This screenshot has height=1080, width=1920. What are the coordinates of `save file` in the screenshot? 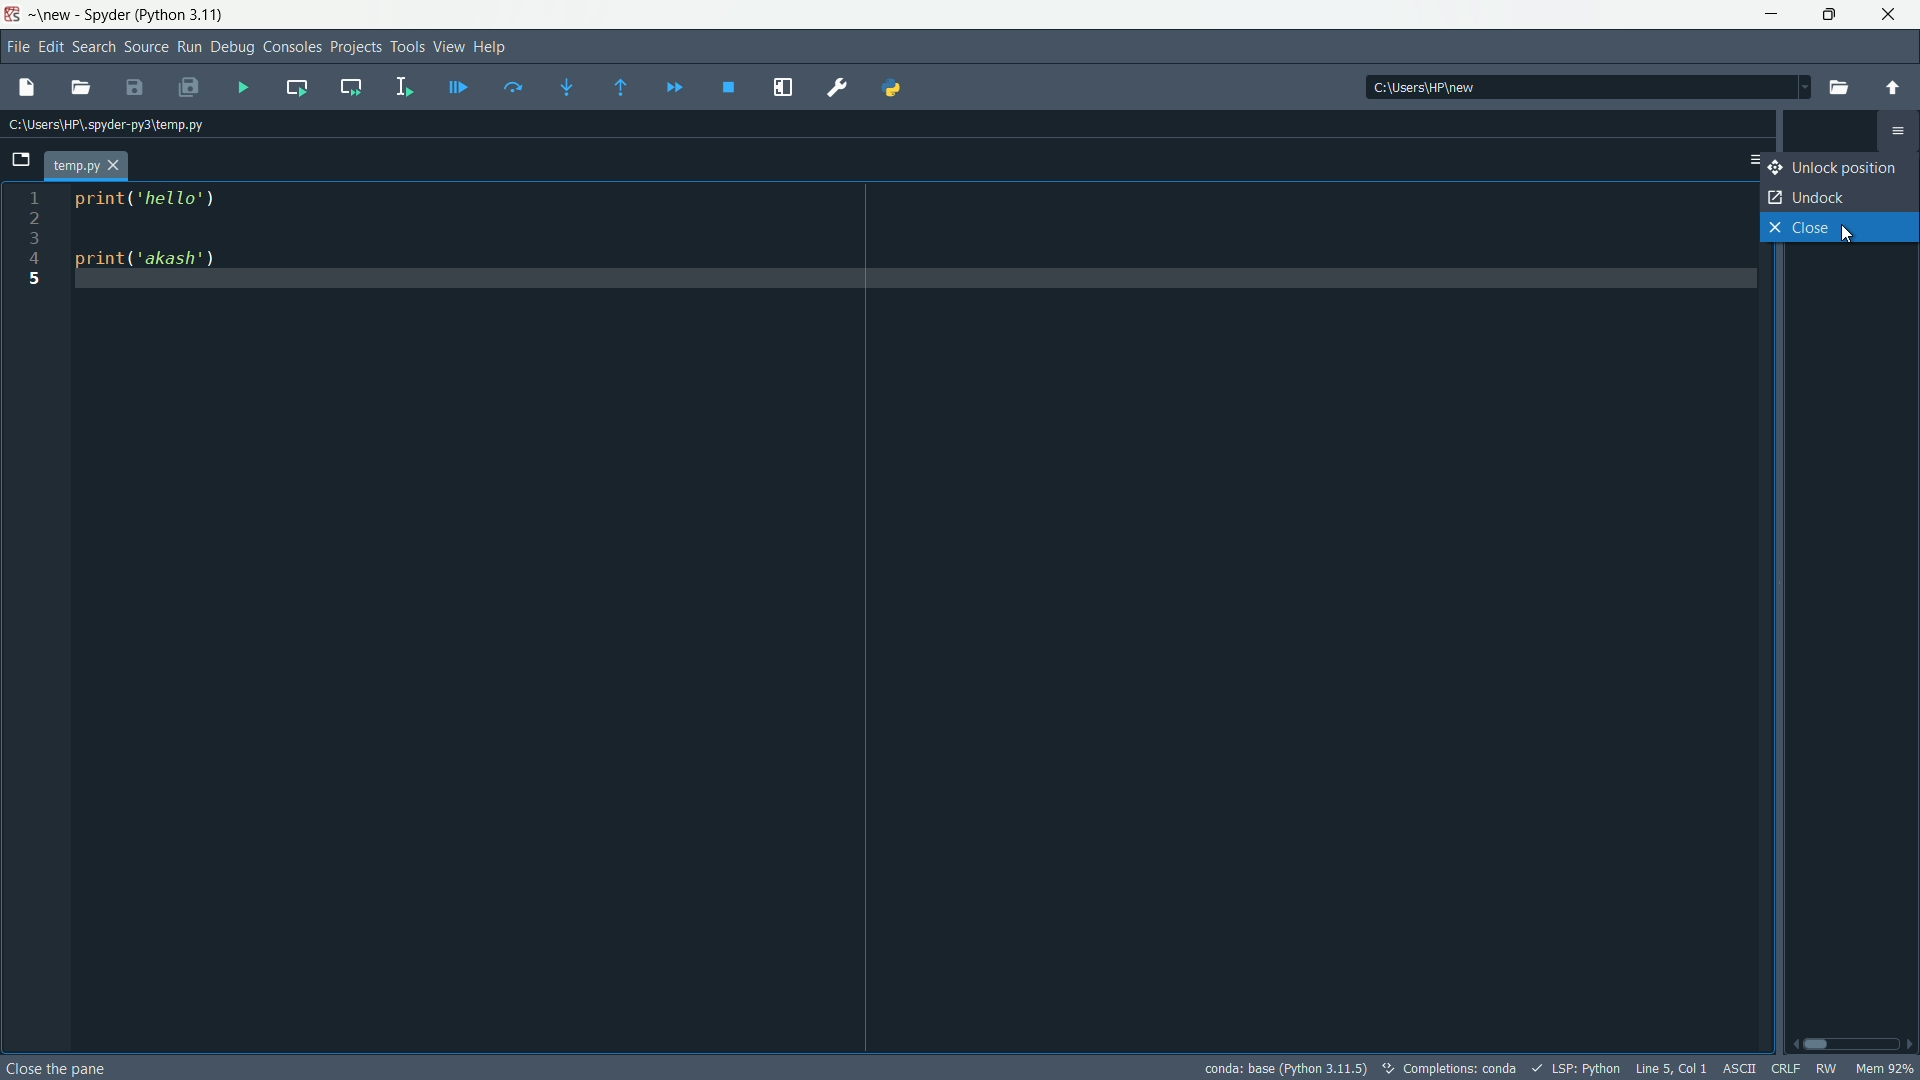 It's located at (132, 89).